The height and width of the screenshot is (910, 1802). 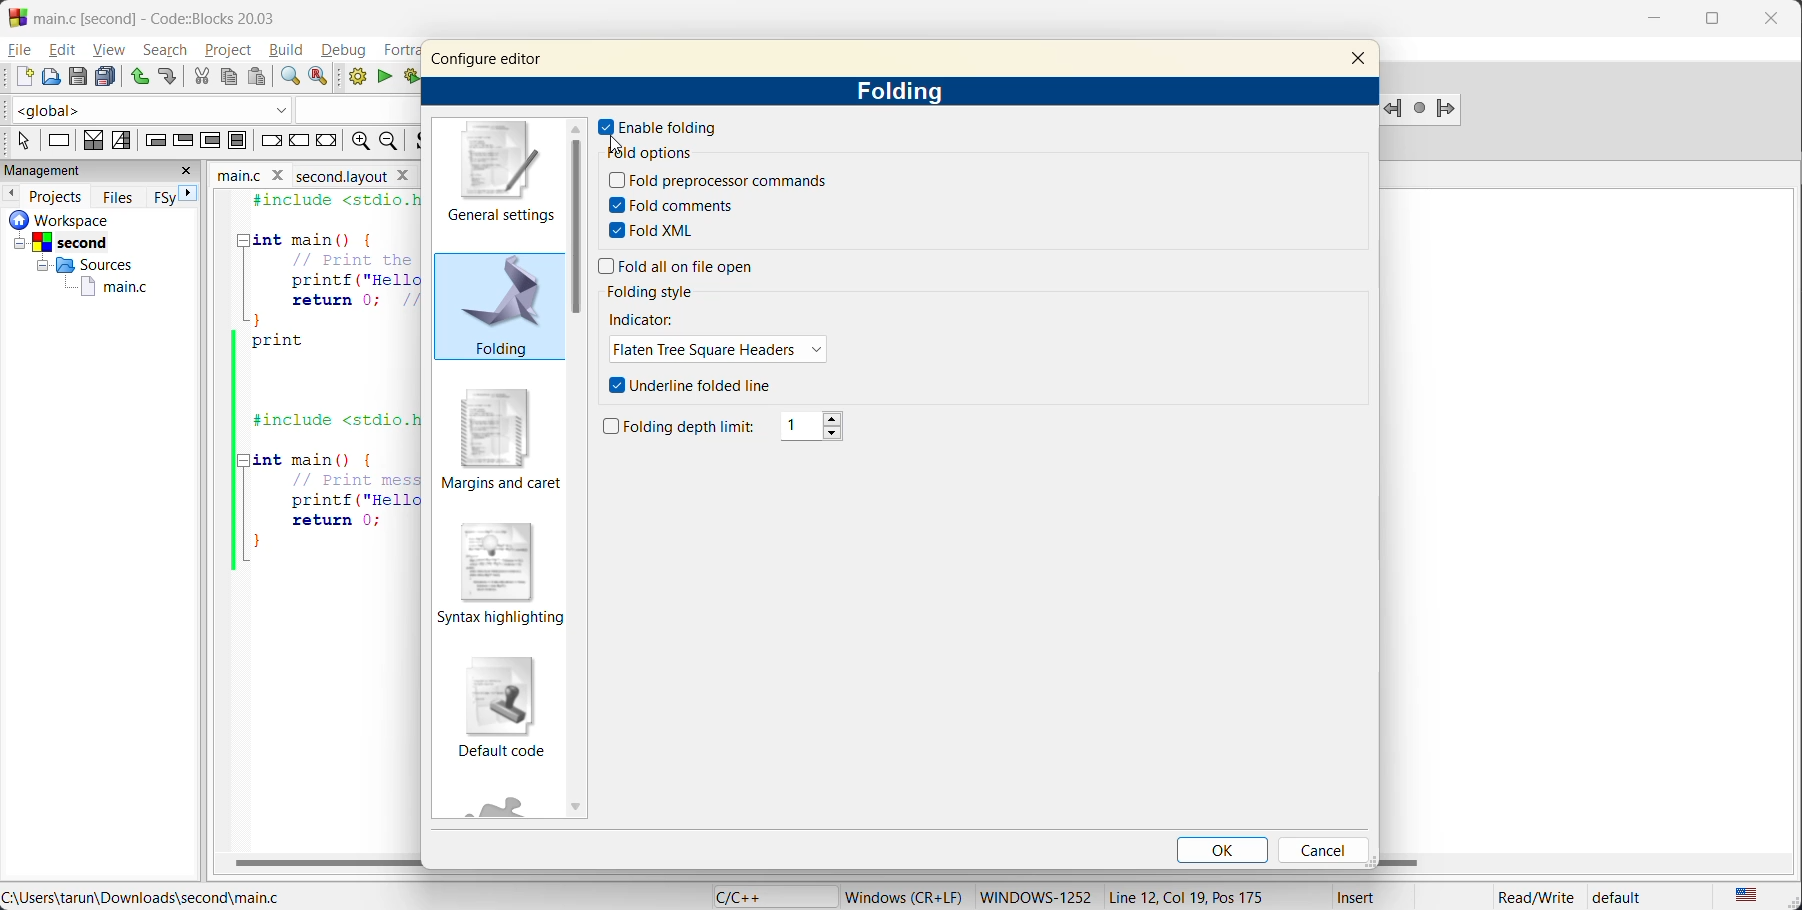 I want to click on close, so click(x=1360, y=61).